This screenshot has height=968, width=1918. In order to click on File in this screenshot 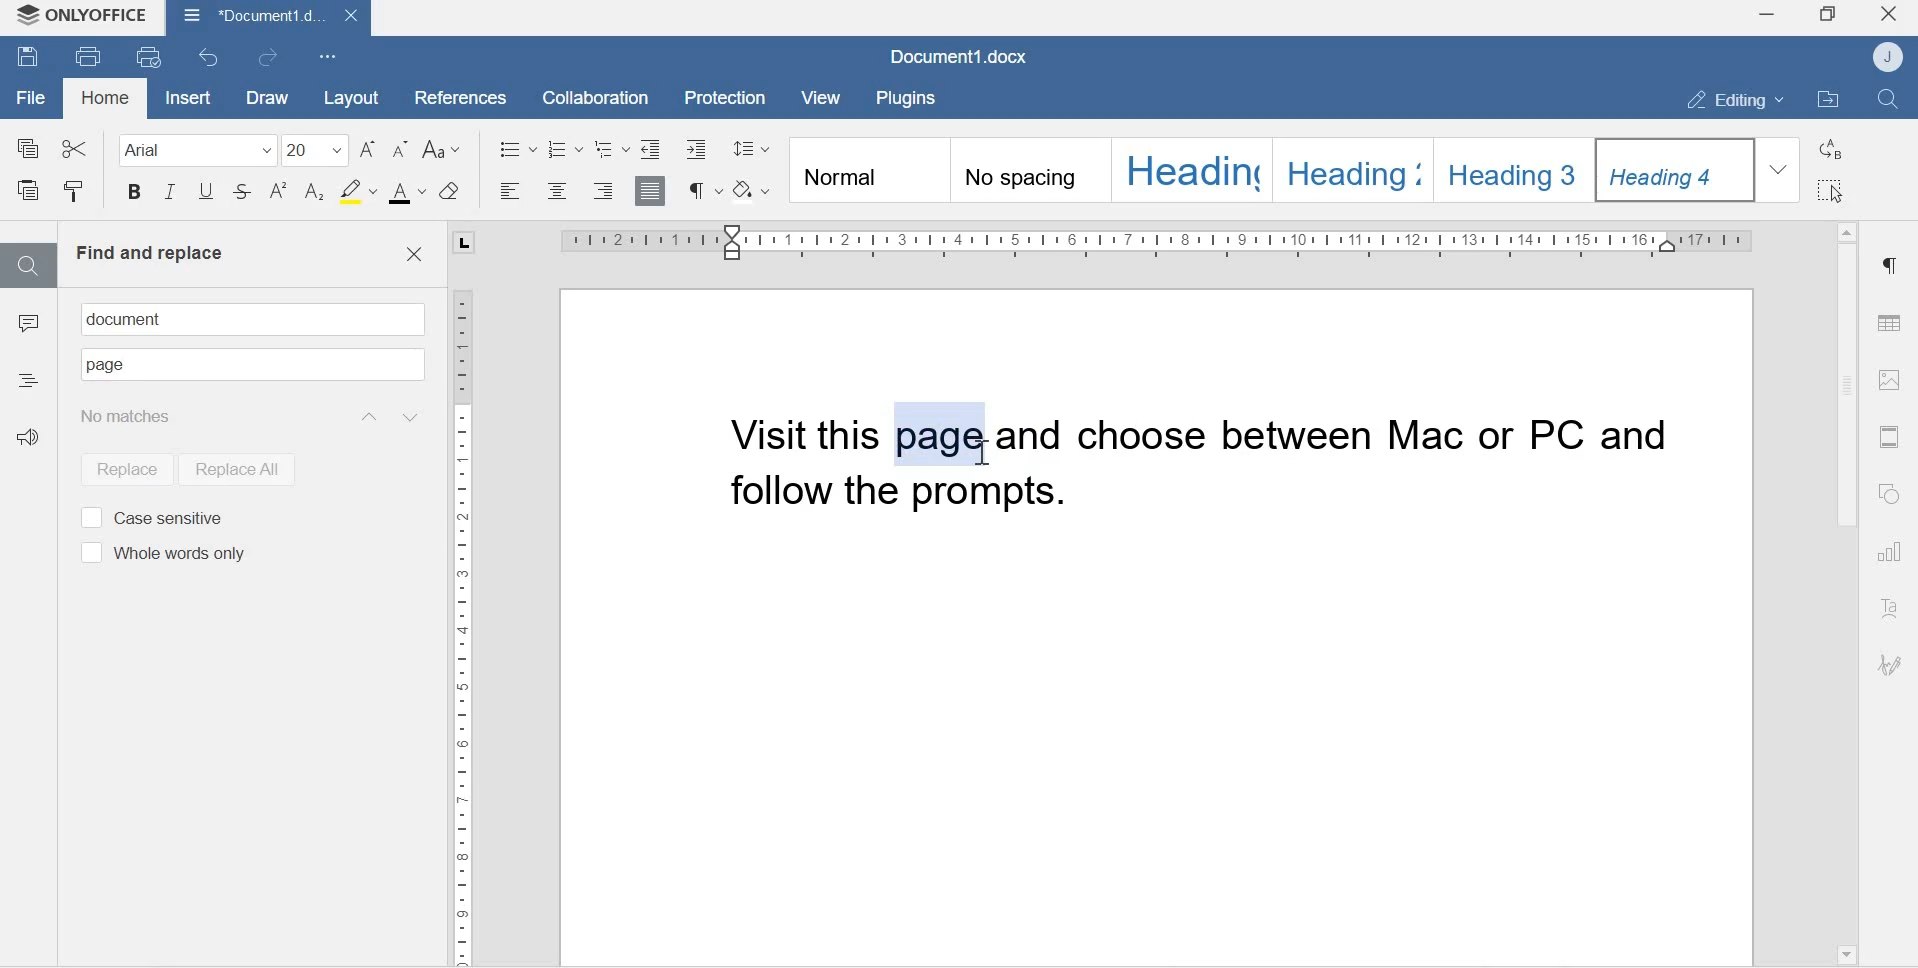, I will do `click(31, 98)`.